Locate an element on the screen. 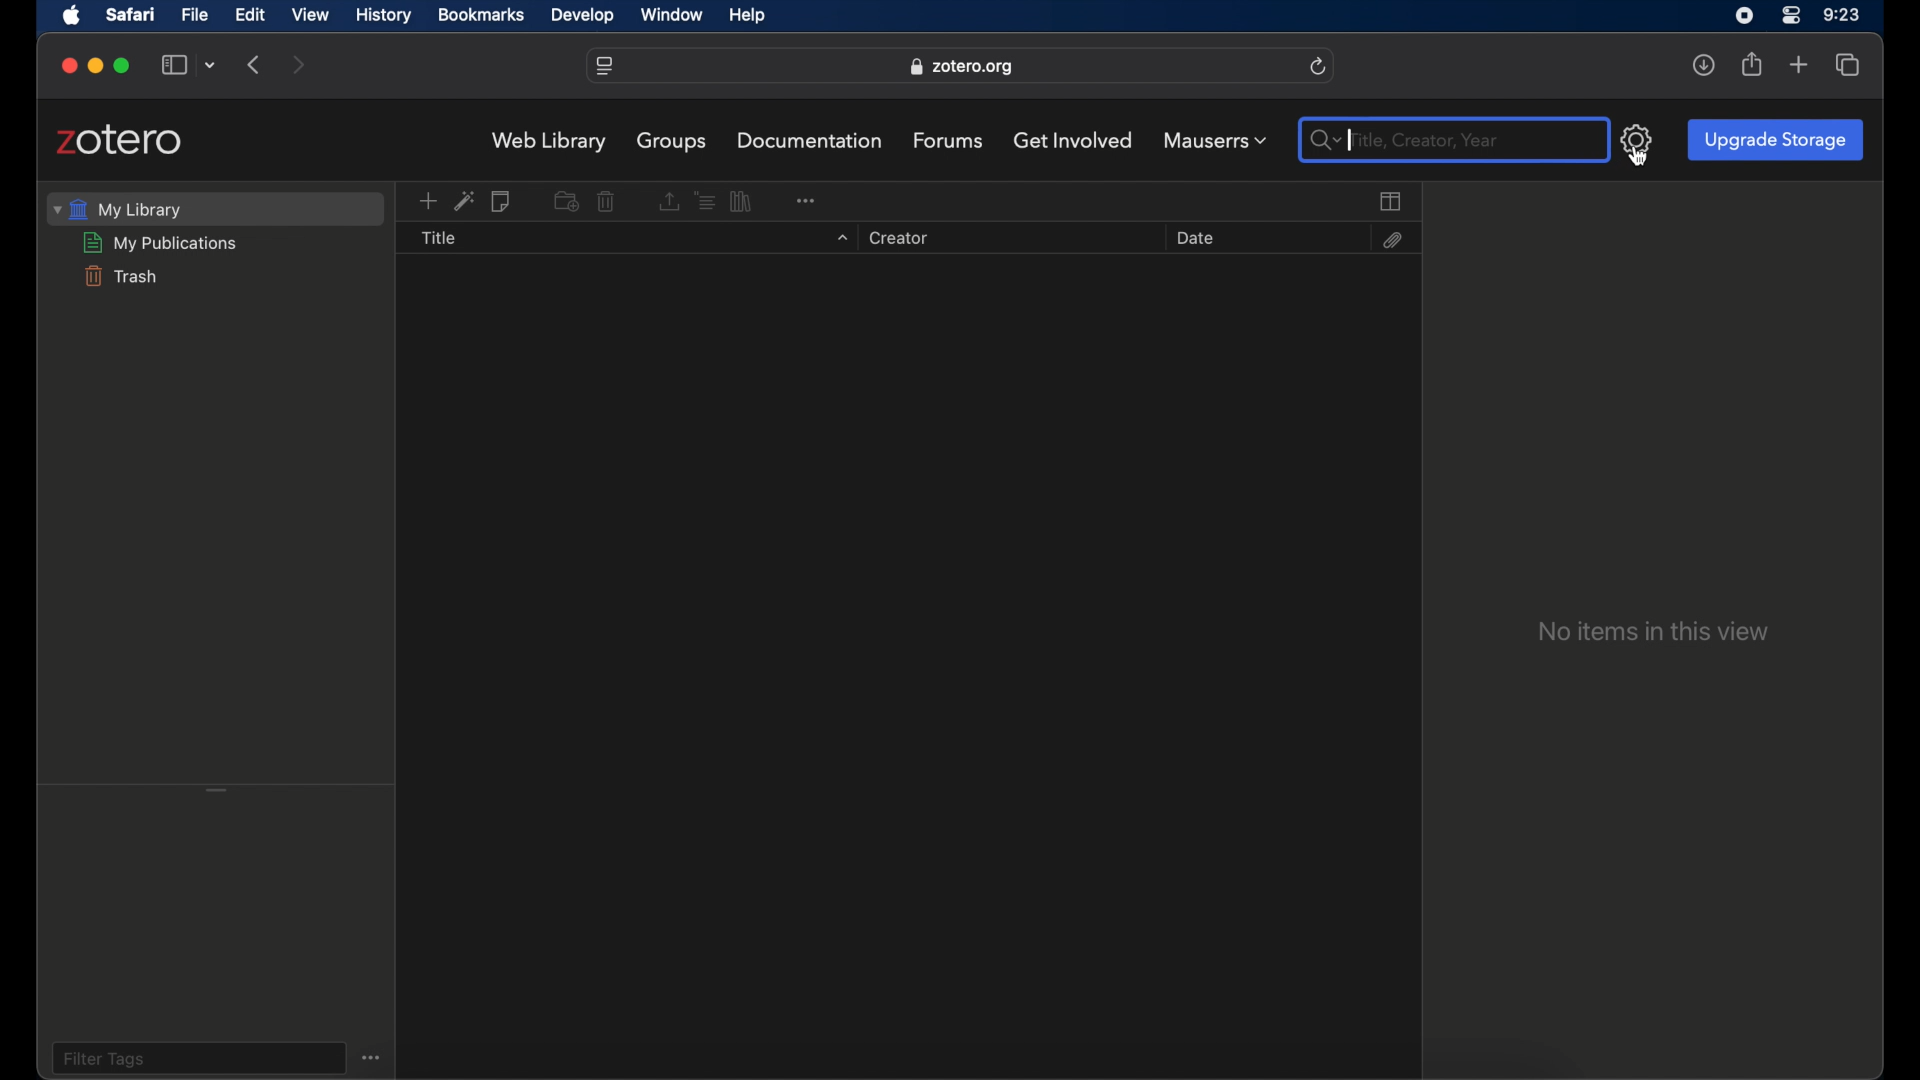  view is located at coordinates (311, 14).